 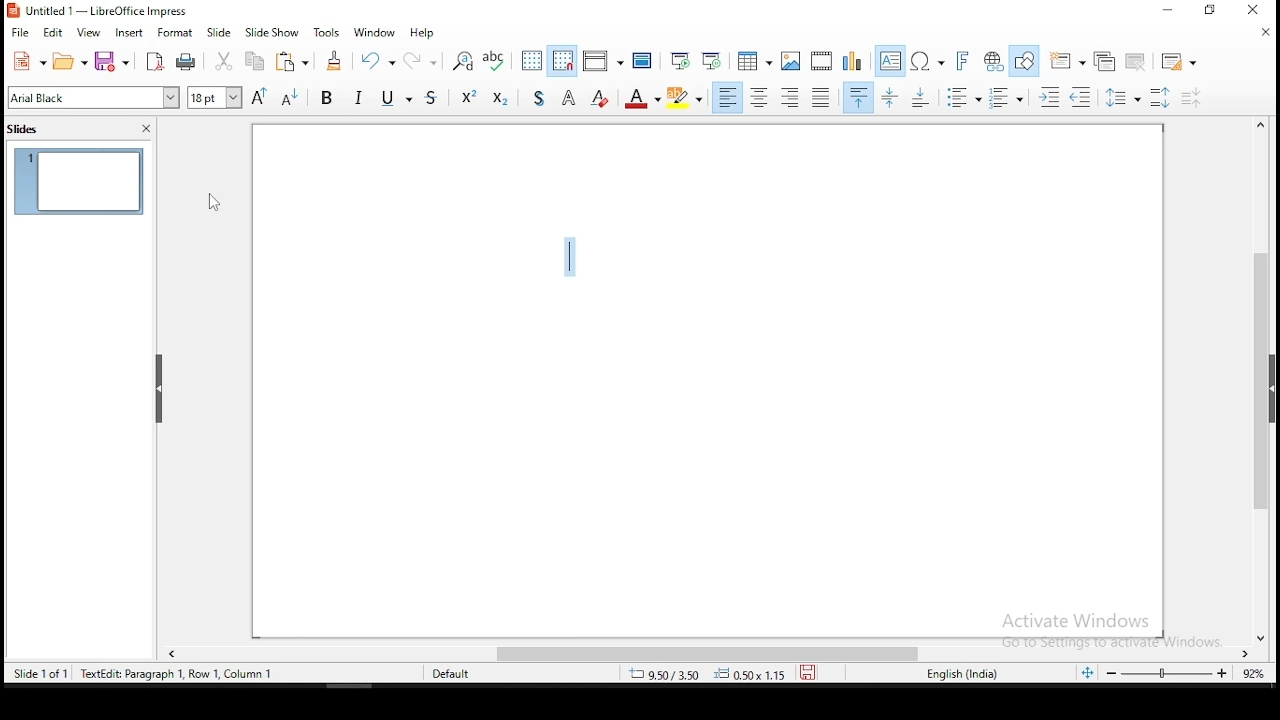 I want to click on Decrease Indent, so click(x=1080, y=98).